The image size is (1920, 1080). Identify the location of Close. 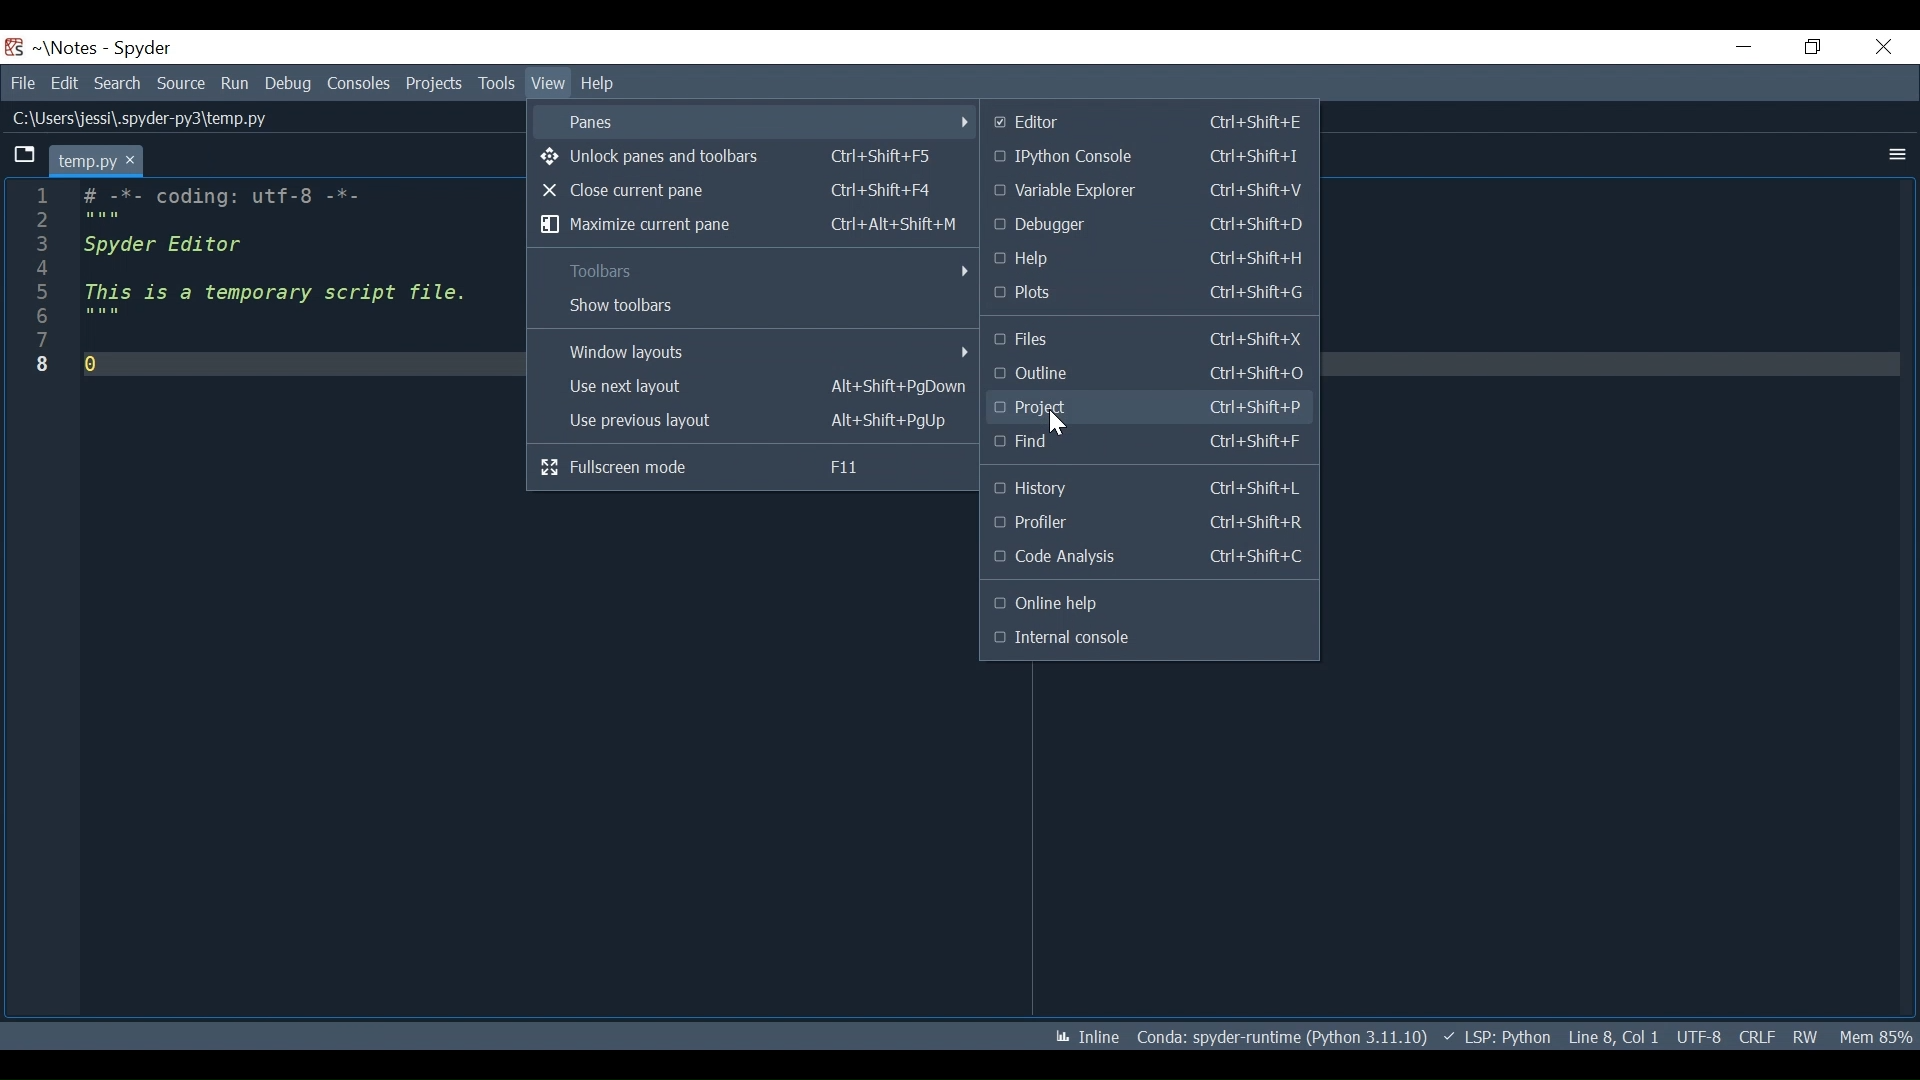
(1882, 48).